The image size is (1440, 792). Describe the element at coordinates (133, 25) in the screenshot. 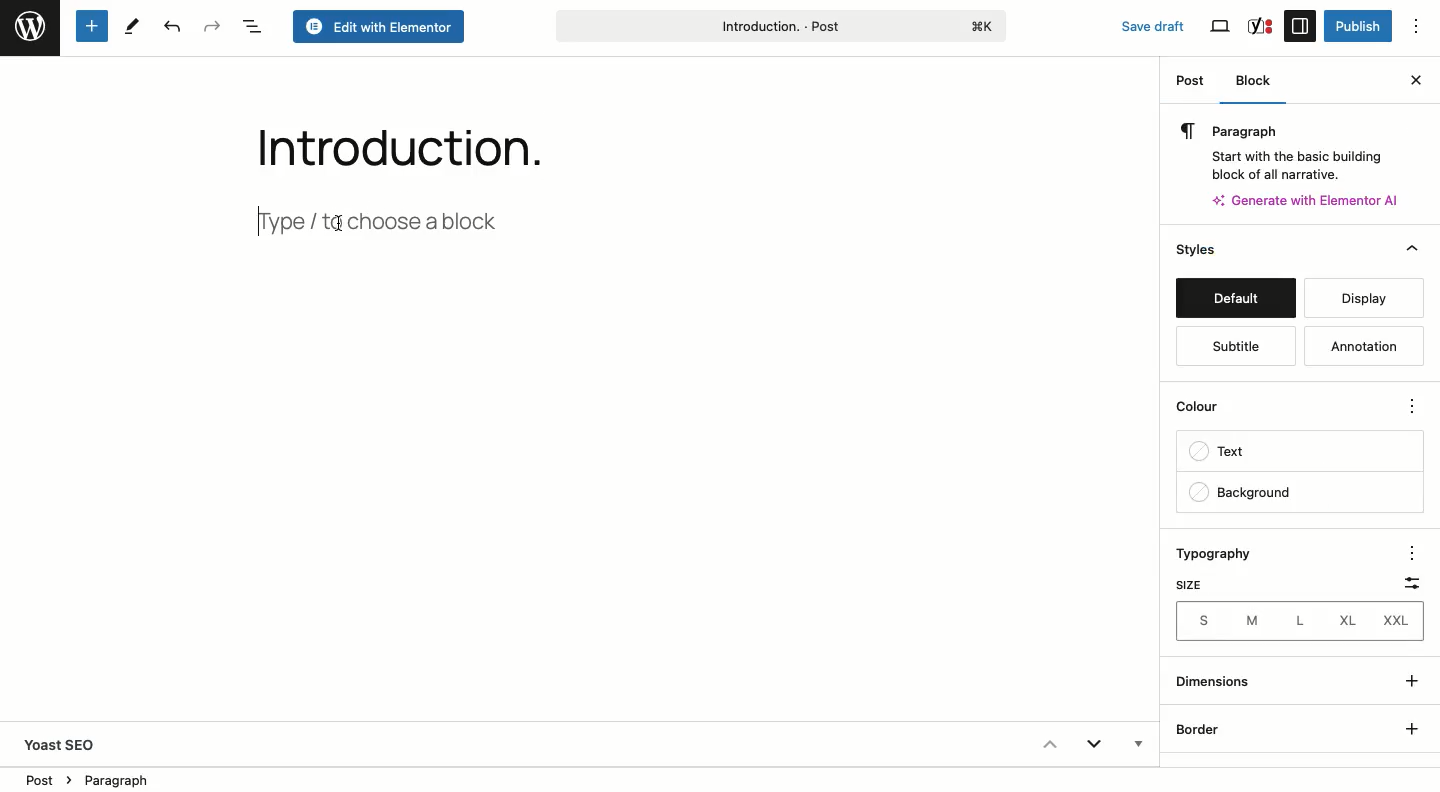

I see `Tools` at that location.